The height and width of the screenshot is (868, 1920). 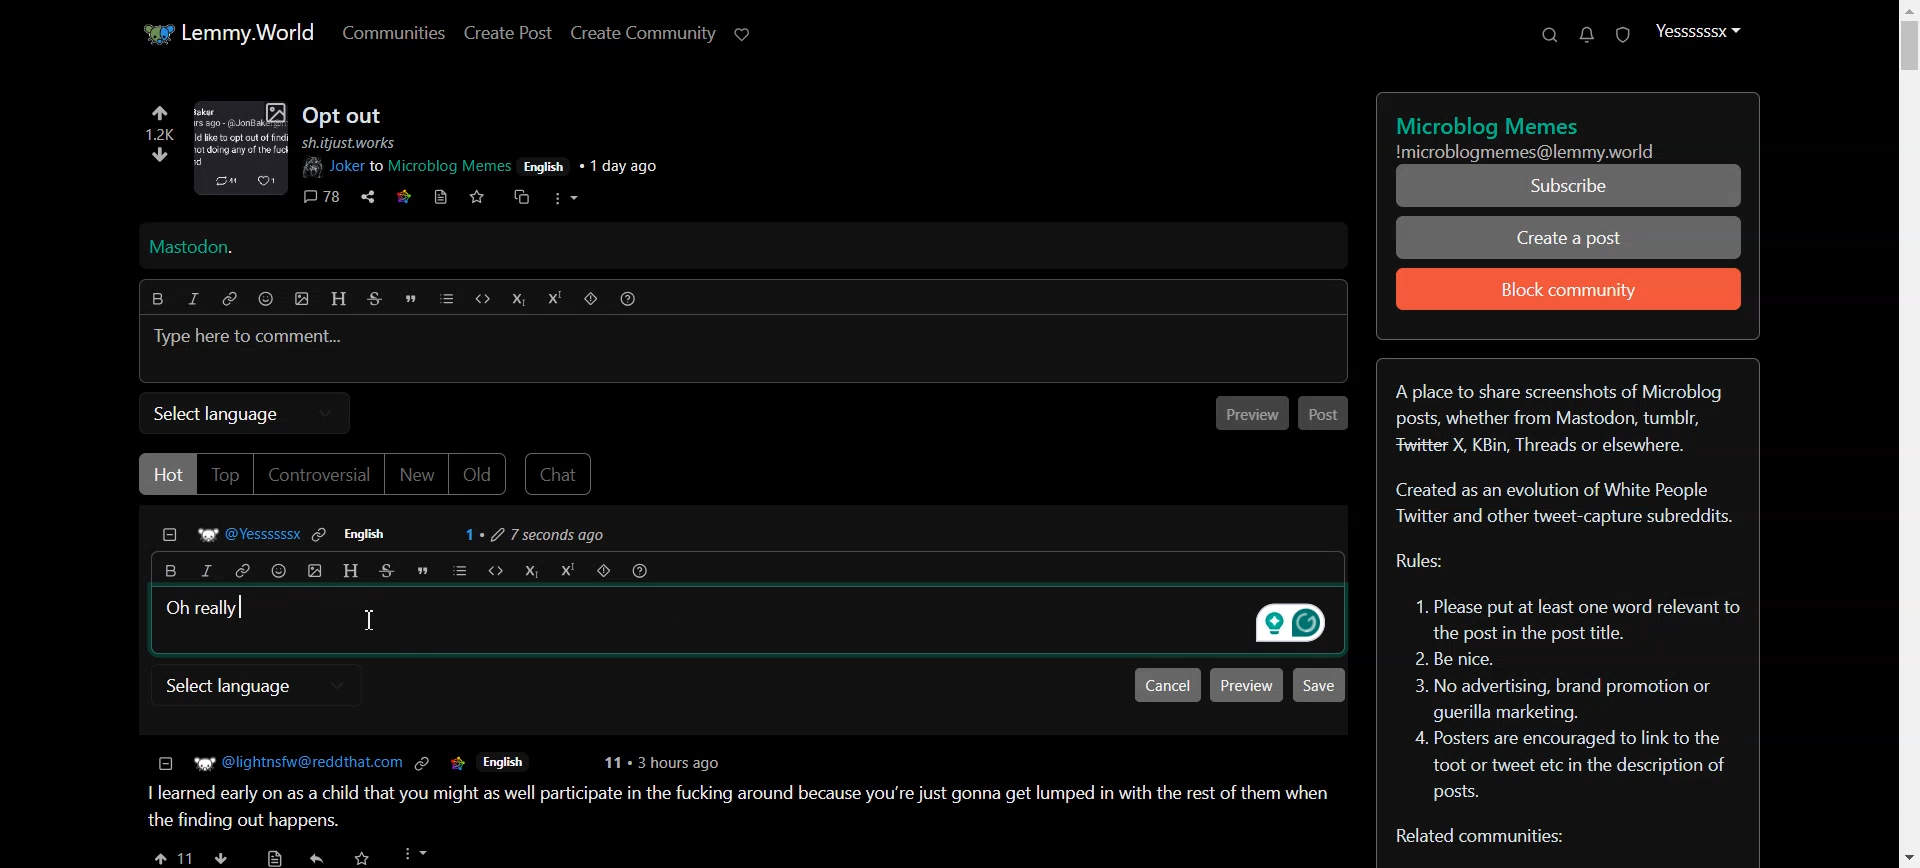 What do you see at coordinates (1546, 150) in the screenshot?
I see `Text` at bounding box center [1546, 150].